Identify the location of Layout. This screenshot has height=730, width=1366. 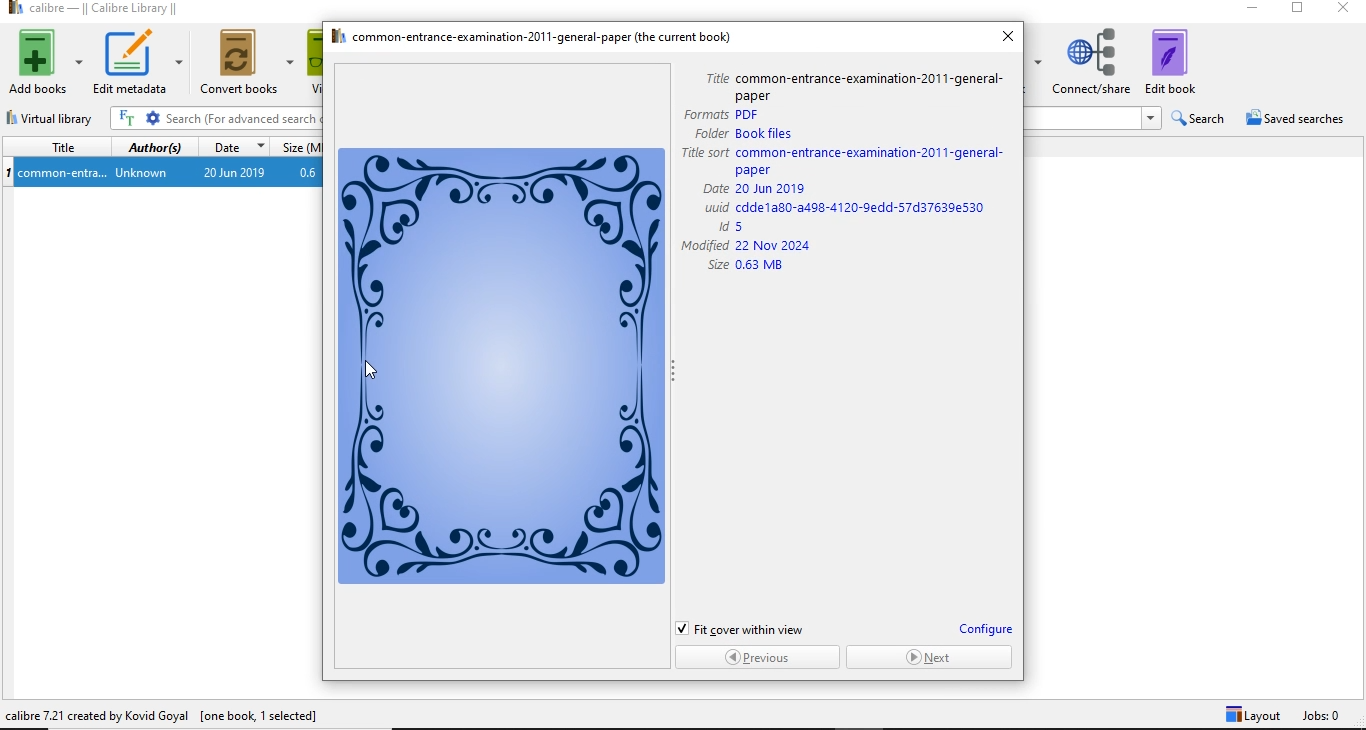
(1250, 716).